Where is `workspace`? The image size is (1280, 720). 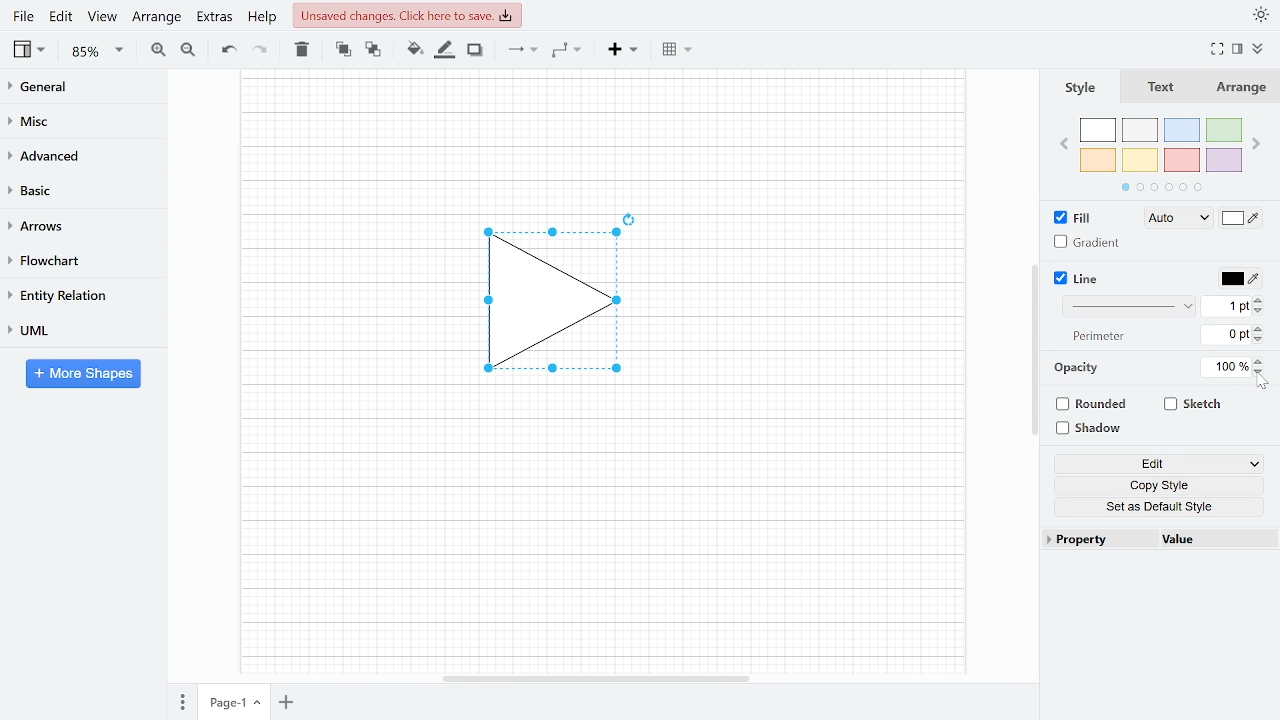
workspace is located at coordinates (819, 302).